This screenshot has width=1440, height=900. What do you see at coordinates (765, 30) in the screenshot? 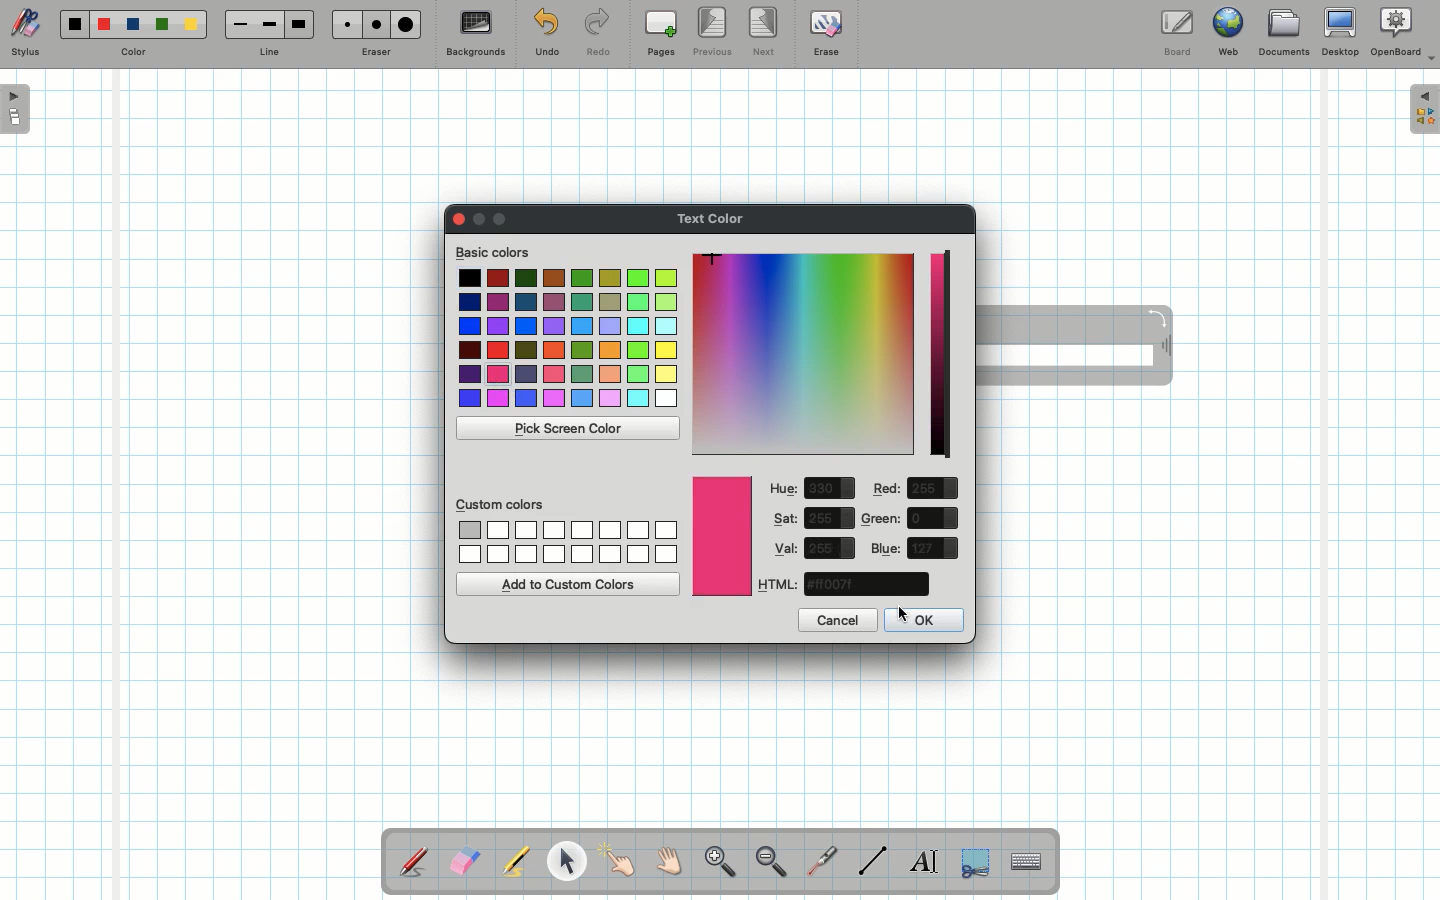
I see `Next` at bounding box center [765, 30].